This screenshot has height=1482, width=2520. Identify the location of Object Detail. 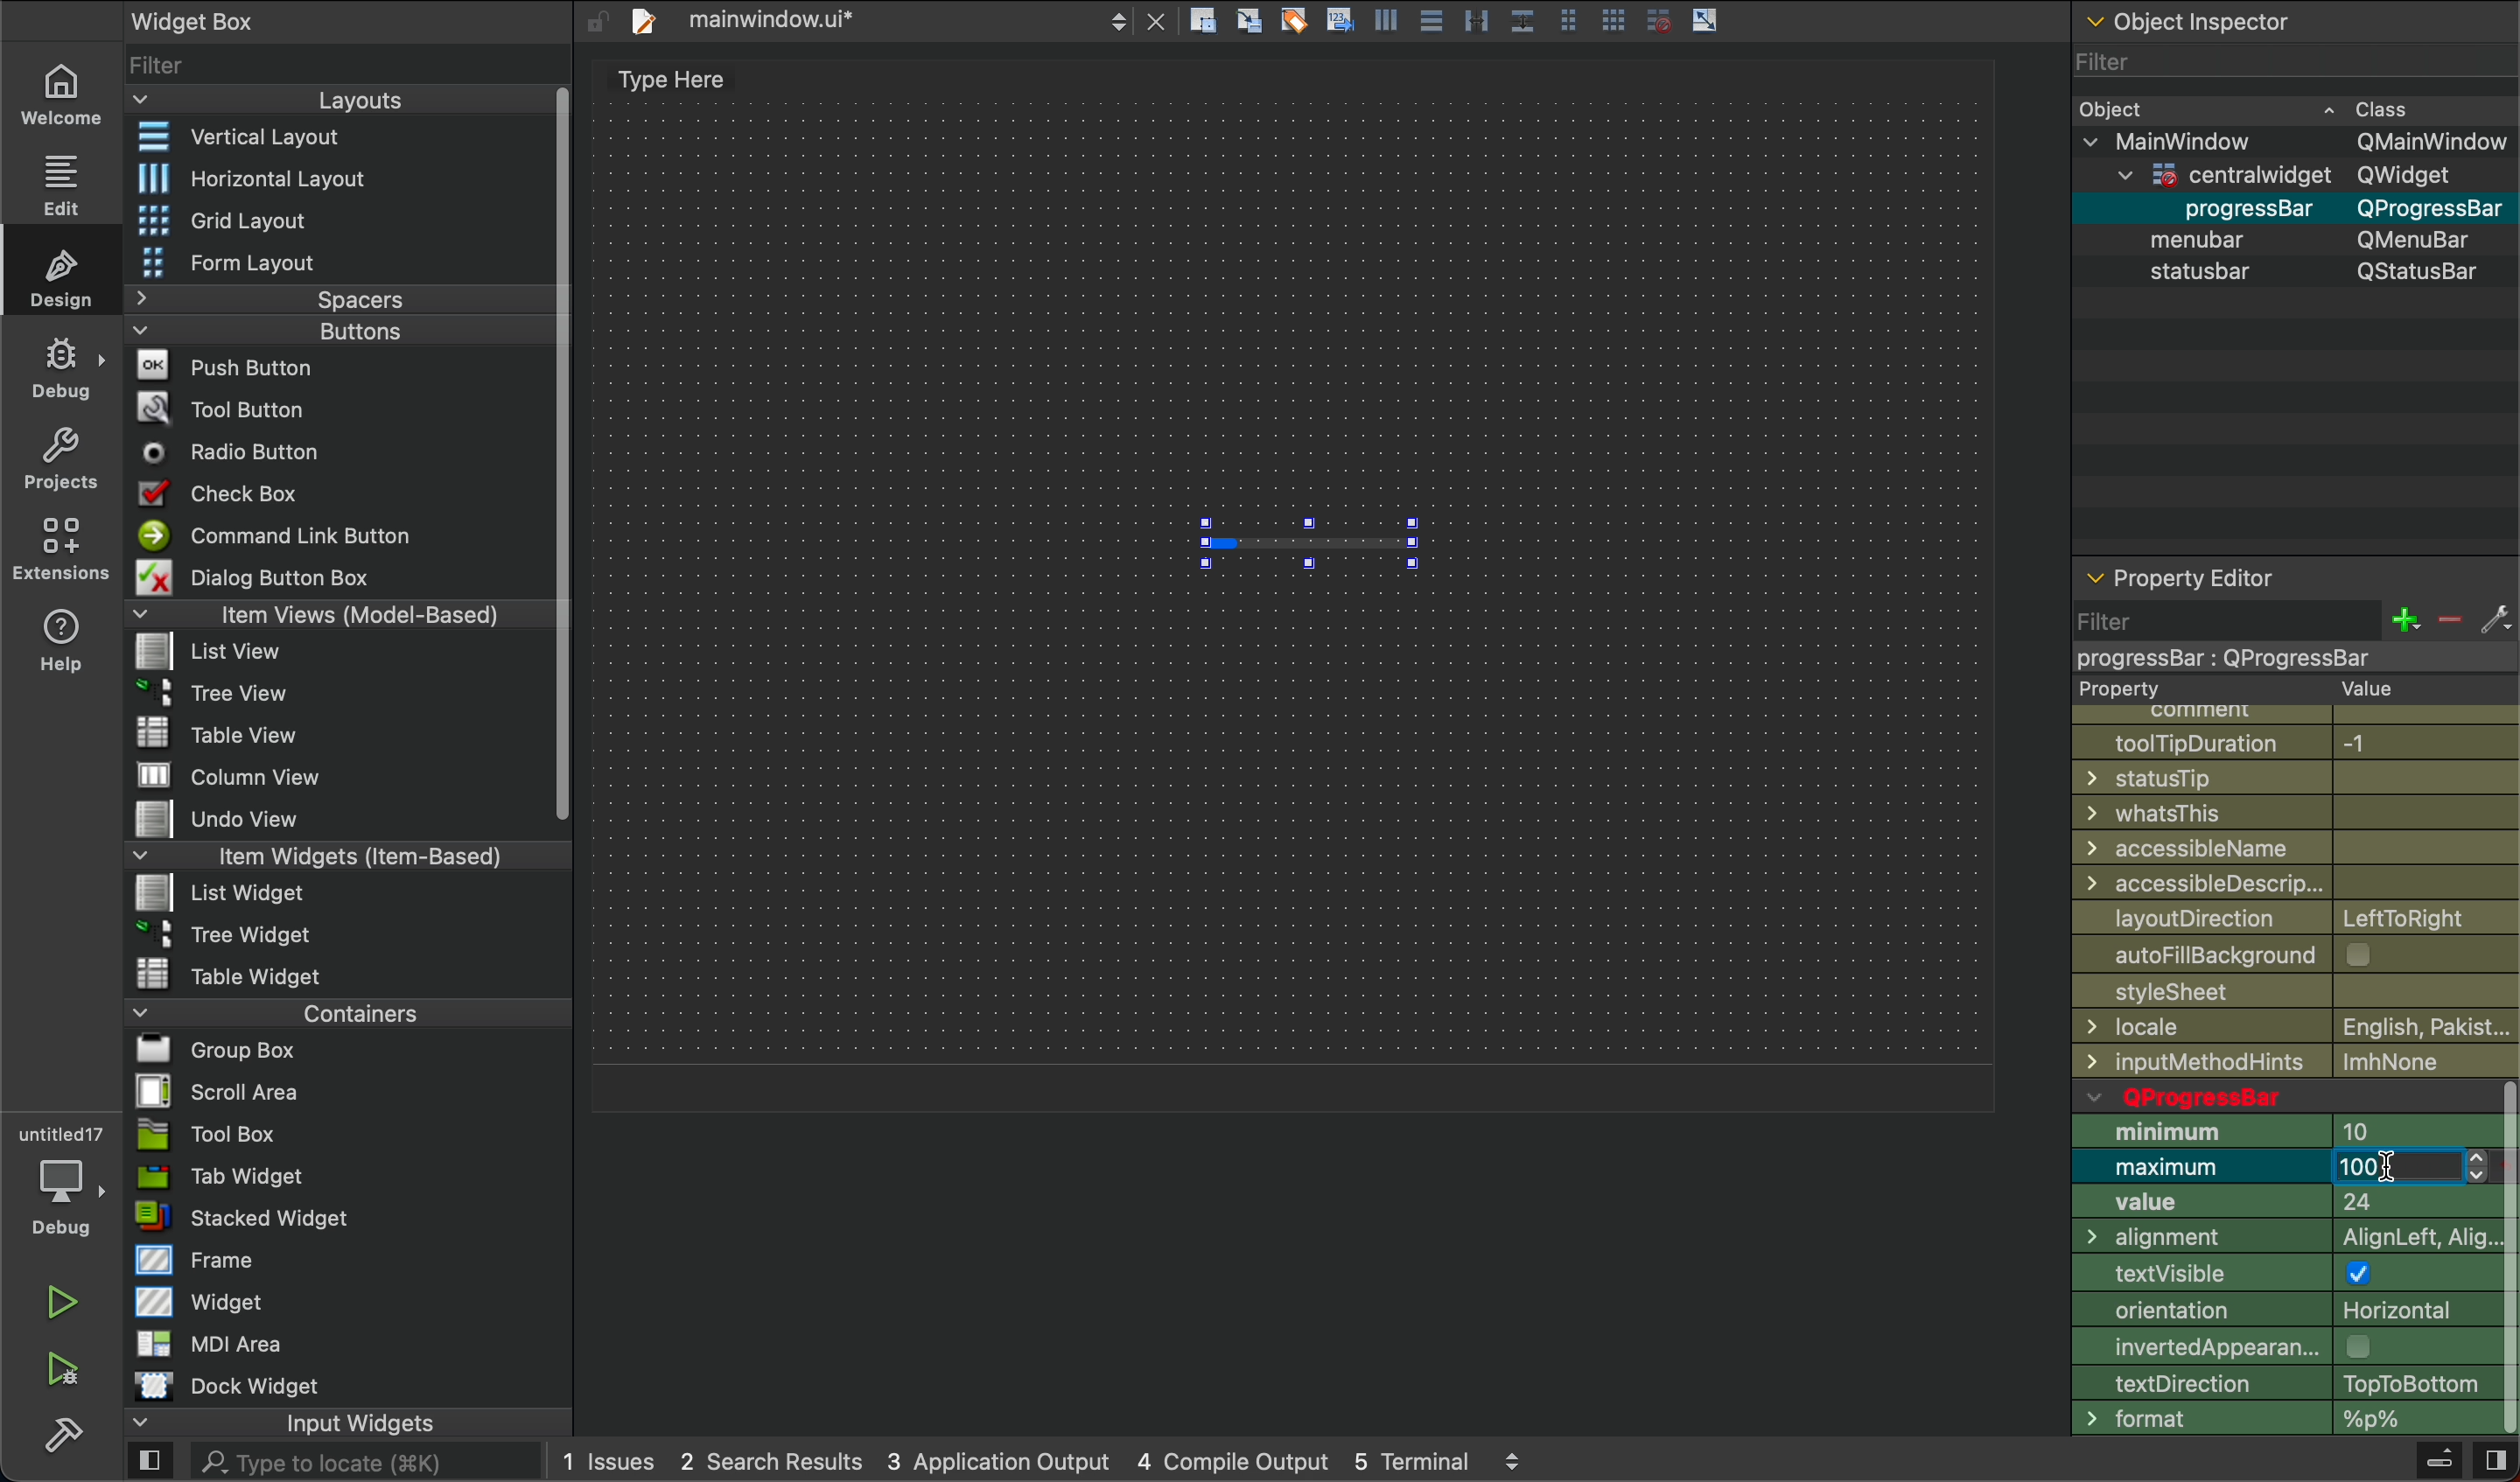
(2293, 189).